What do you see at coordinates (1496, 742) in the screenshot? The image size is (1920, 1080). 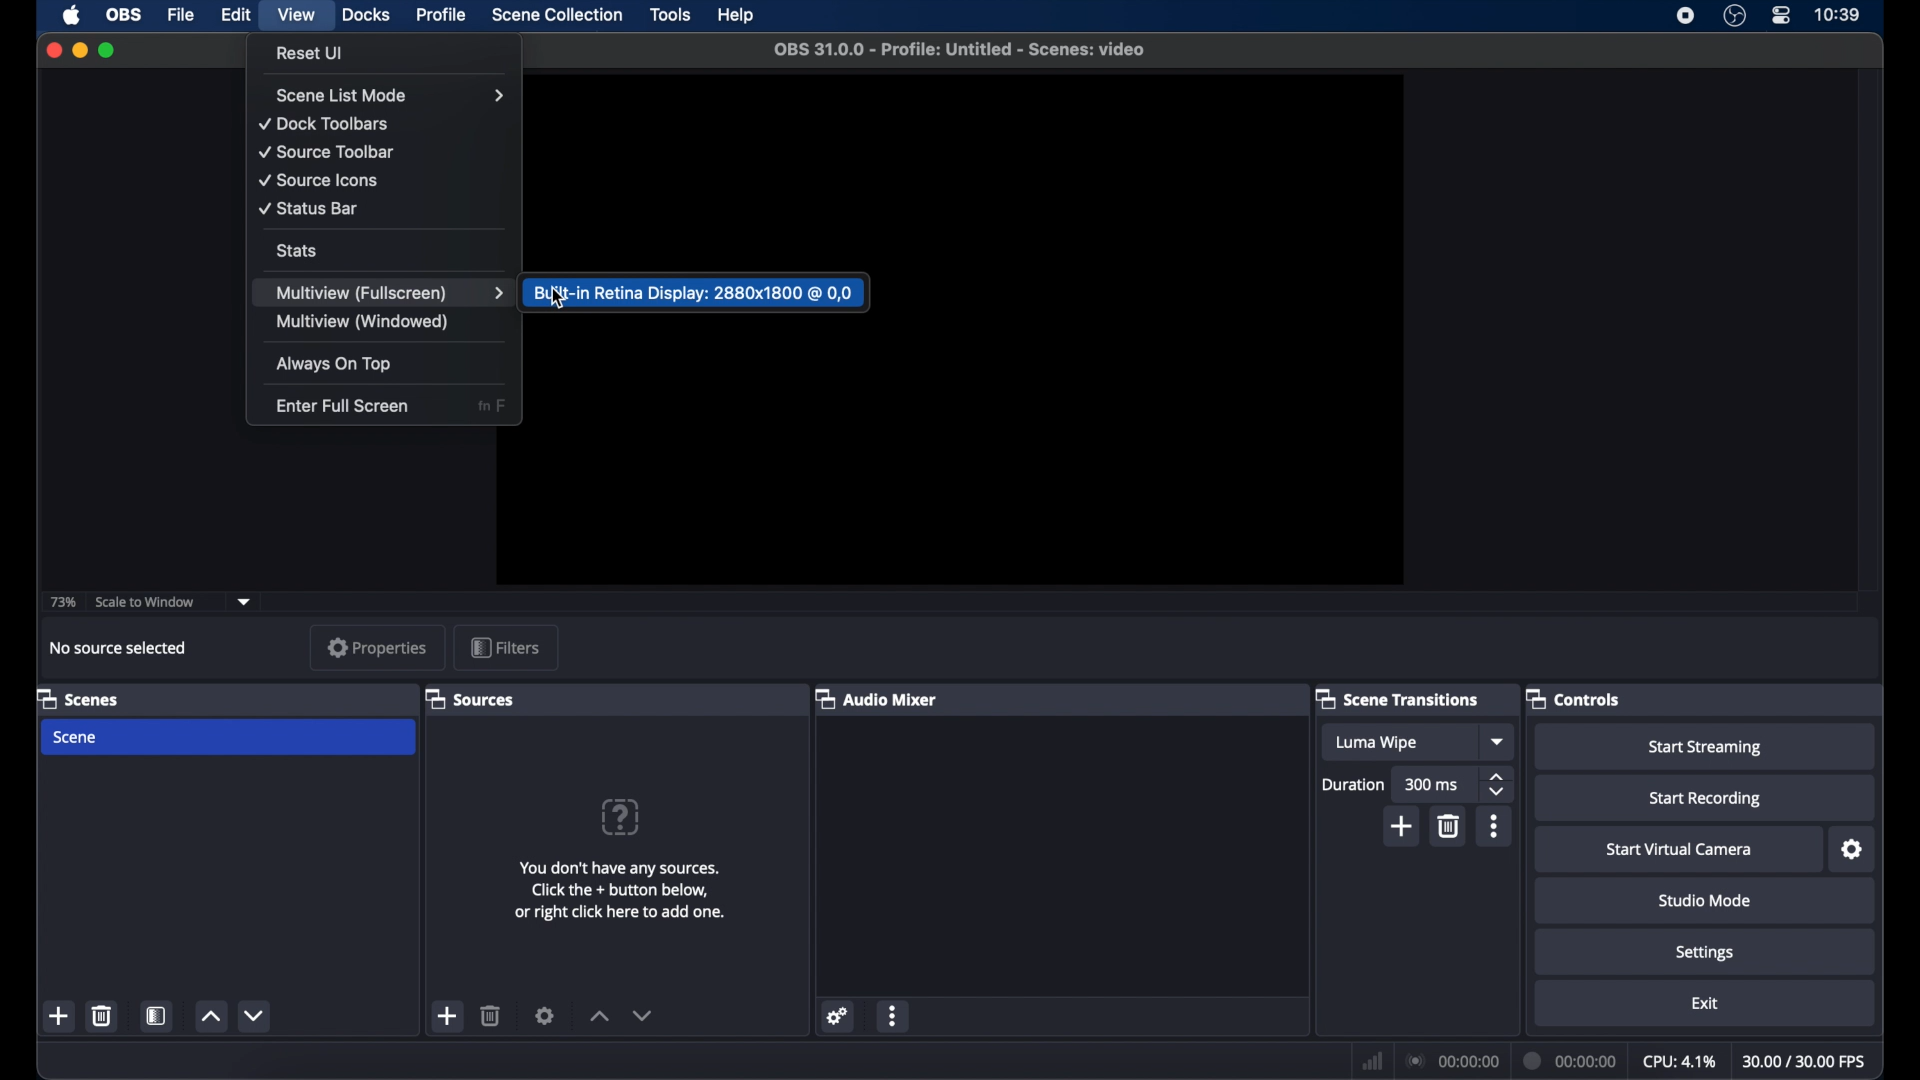 I see `dropdown` at bounding box center [1496, 742].